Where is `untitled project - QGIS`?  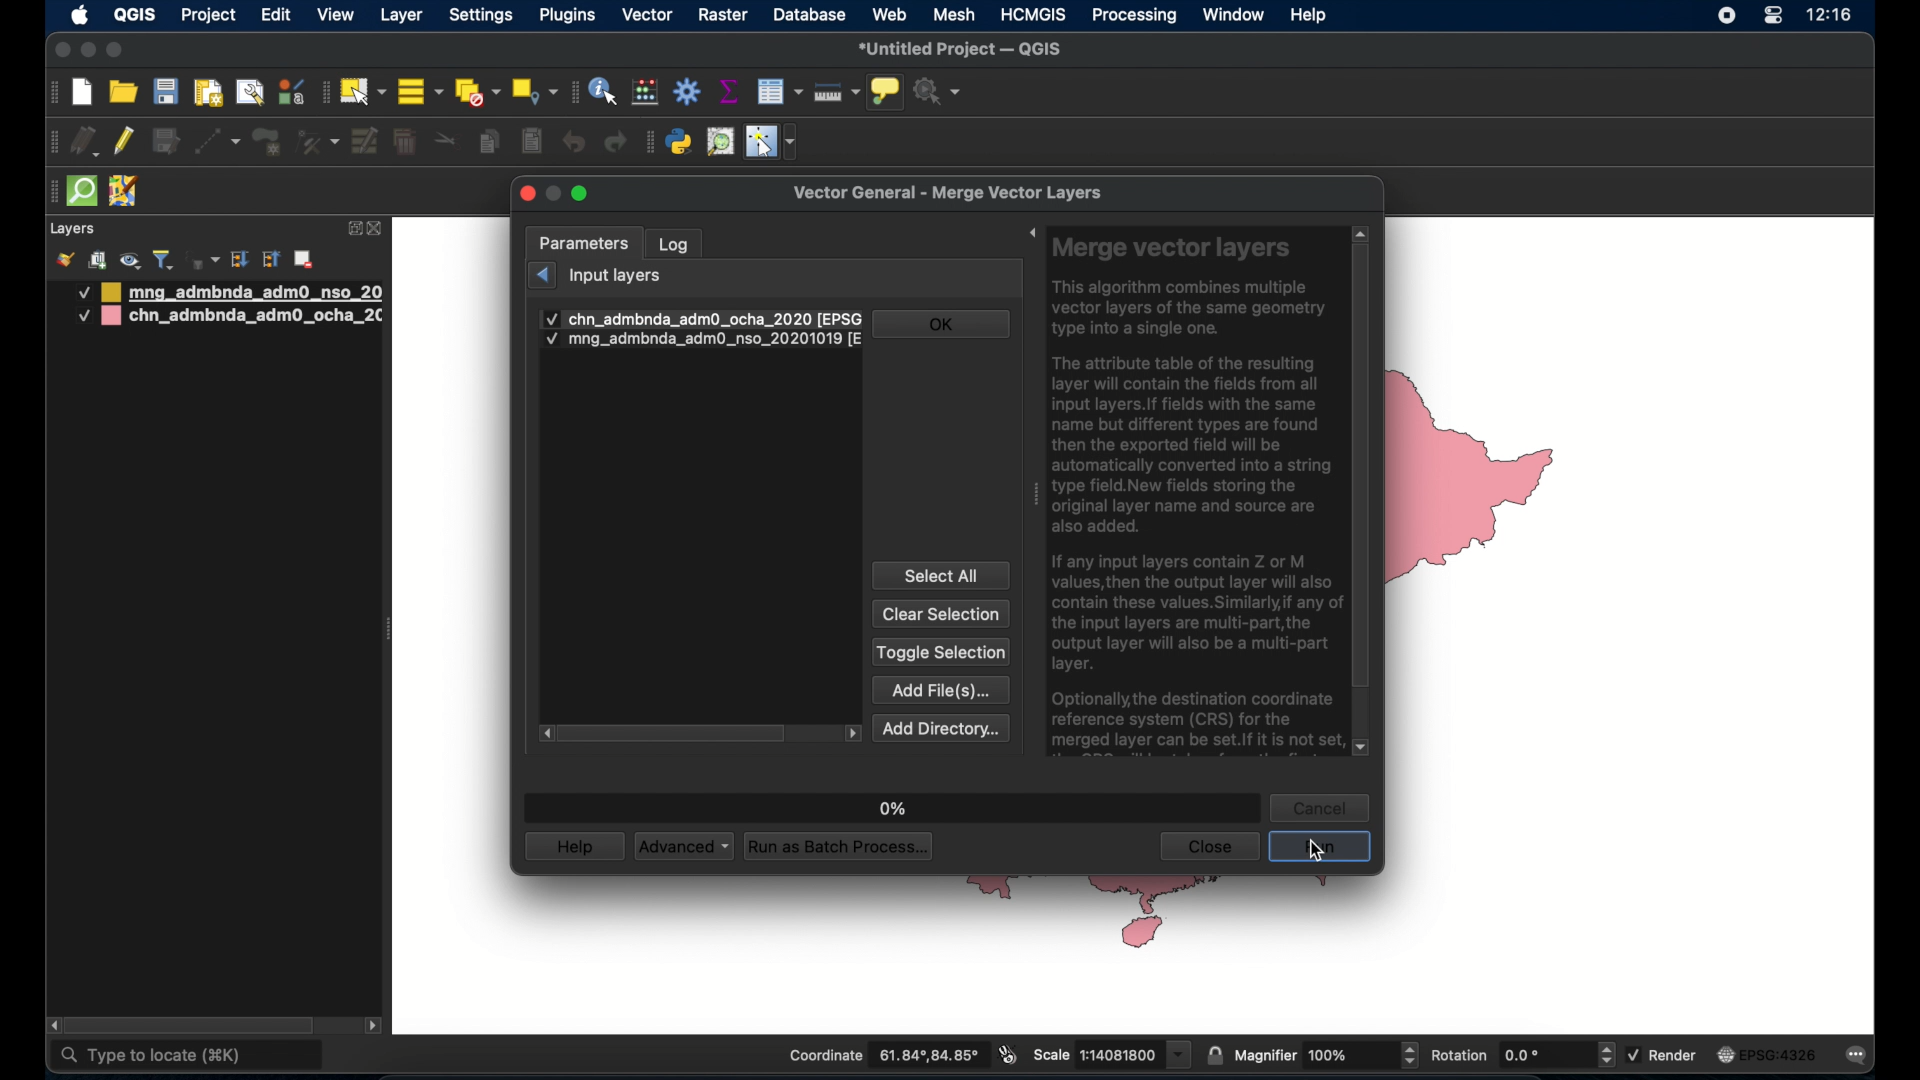 untitled project - QGIS is located at coordinates (963, 50).